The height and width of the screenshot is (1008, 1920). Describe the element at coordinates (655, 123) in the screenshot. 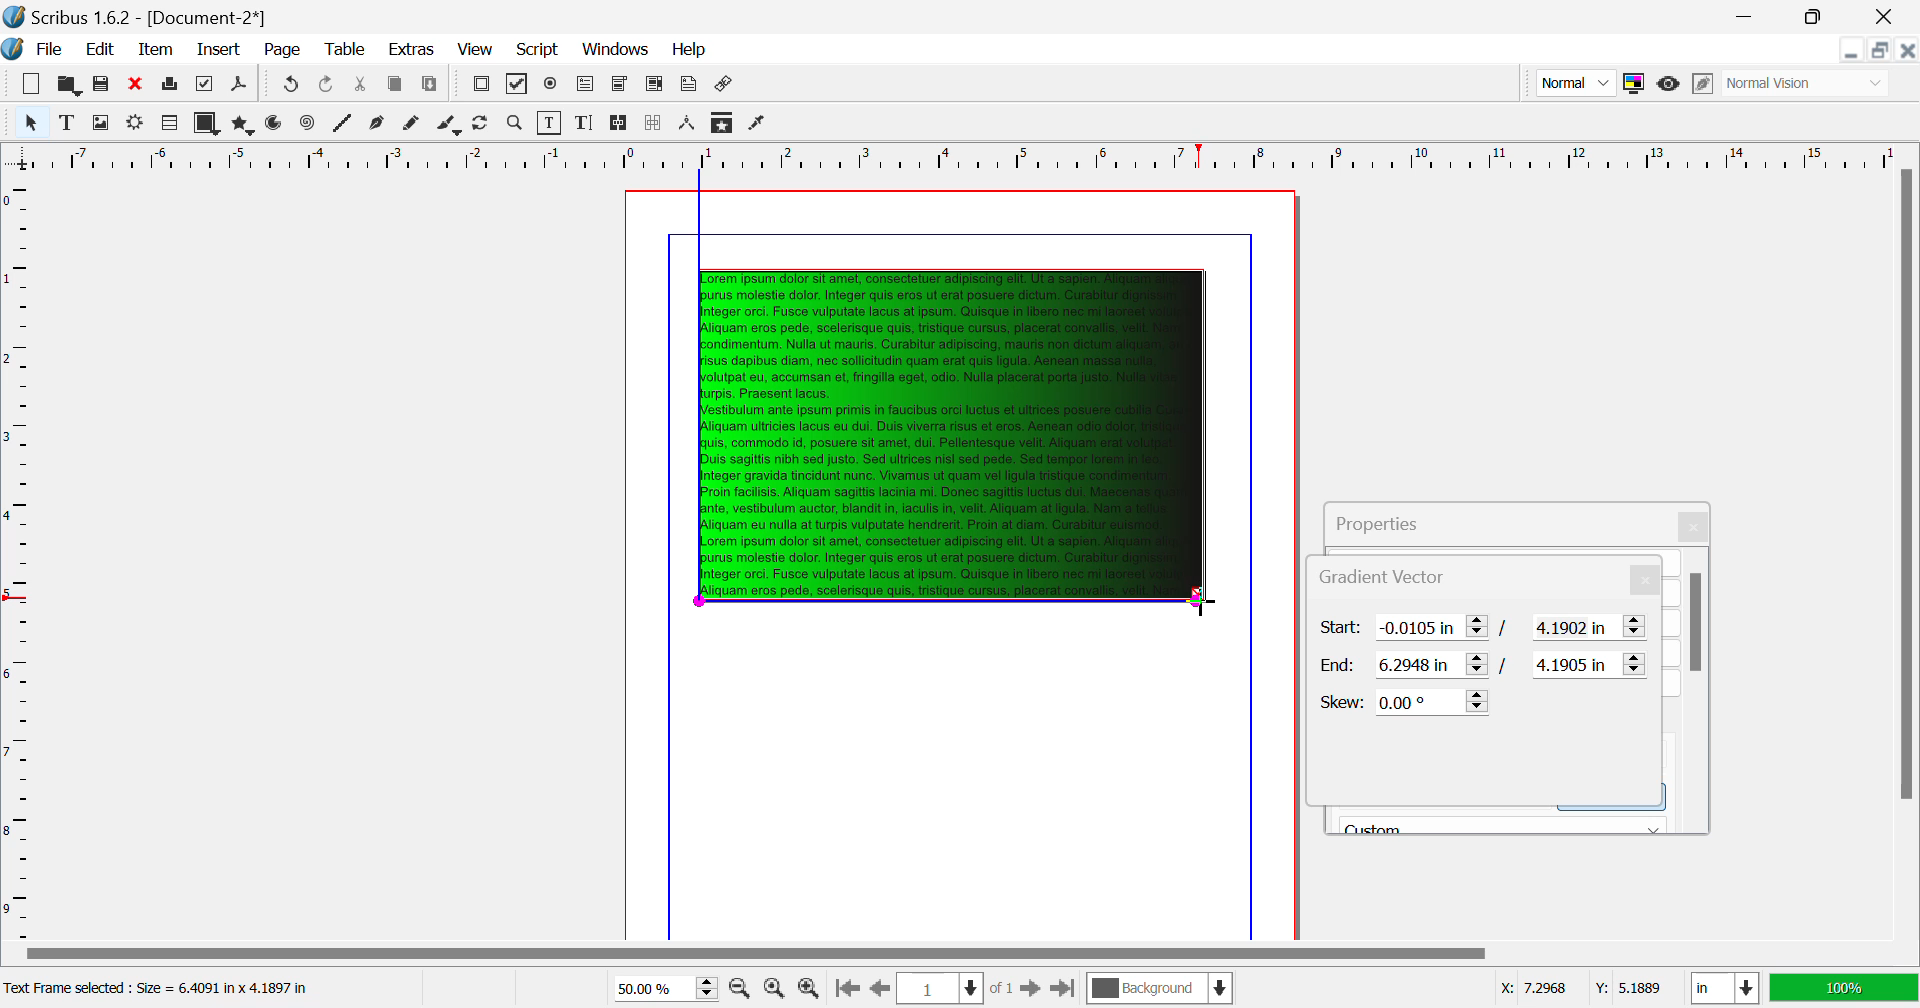

I see `Delink Frames` at that location.